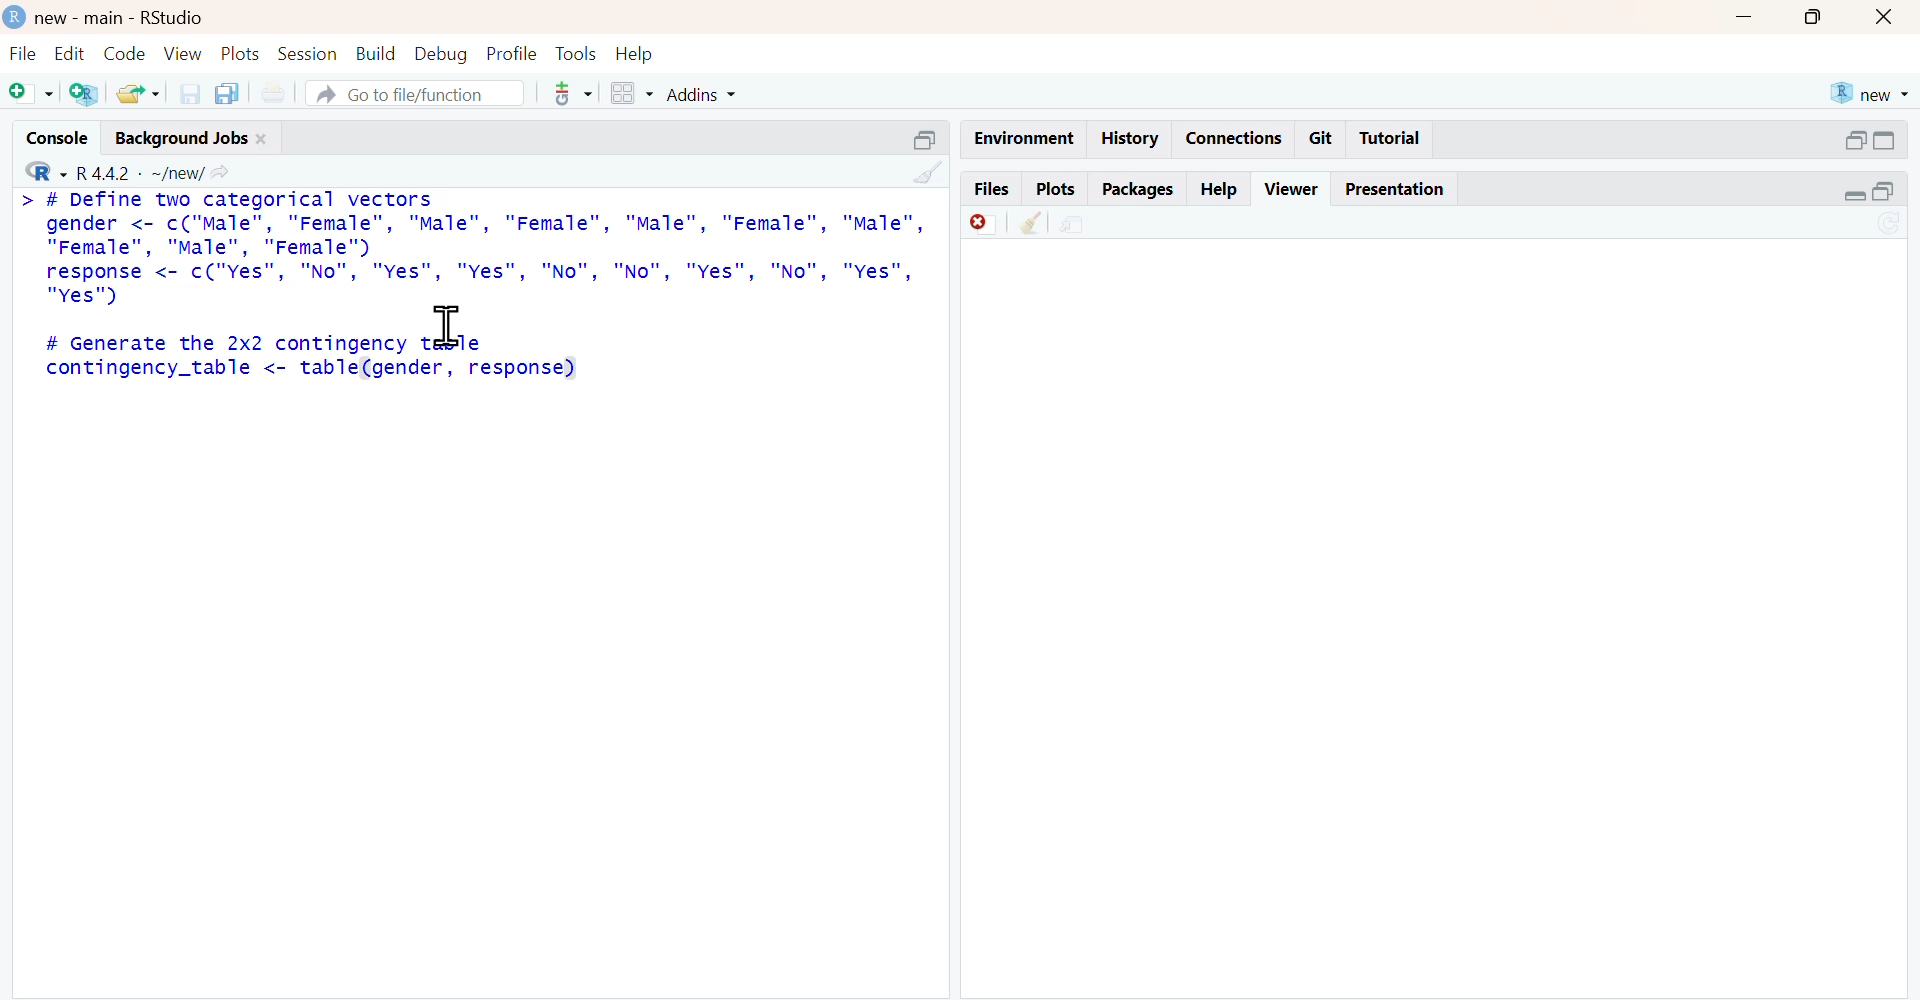  What do you see at coordinates (1236, 139) in the screenshot?
I see `connections` at bounding box center [1236, 139].